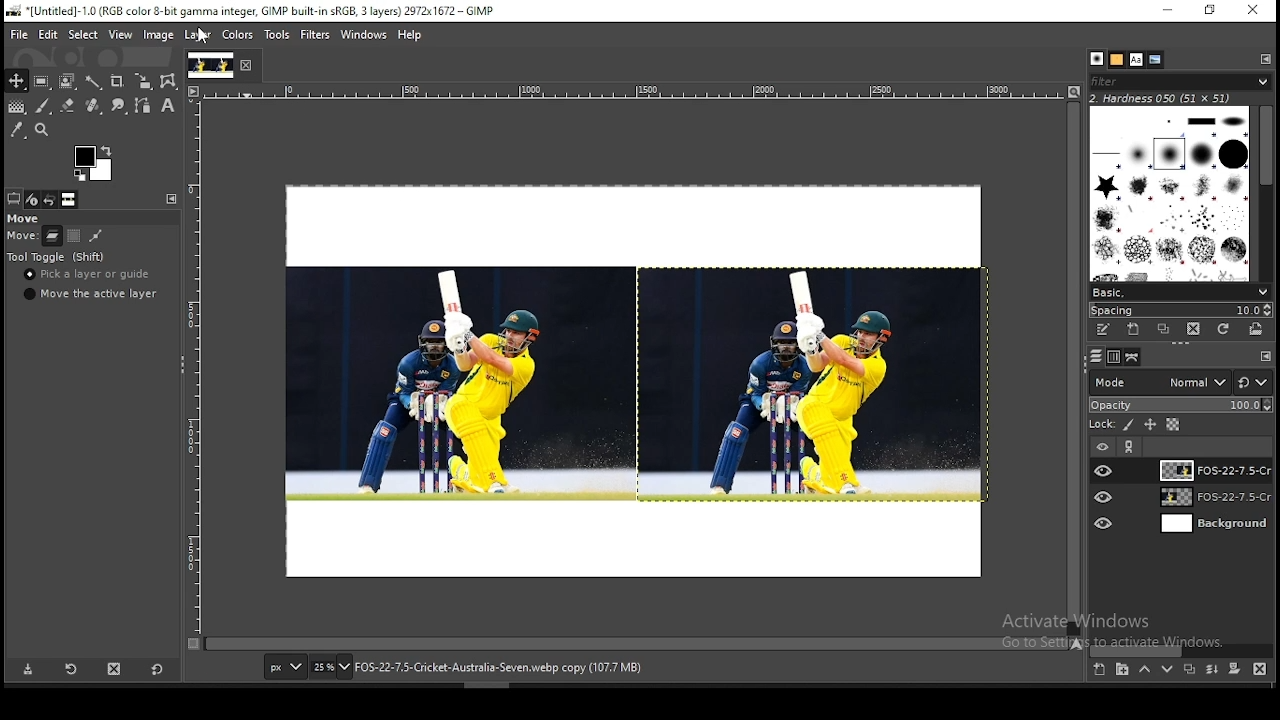 This screenshot has width=1280, height=720. Describe the element at coordinates (1211, 470) in the screenshot. I see `layer ` at that location.